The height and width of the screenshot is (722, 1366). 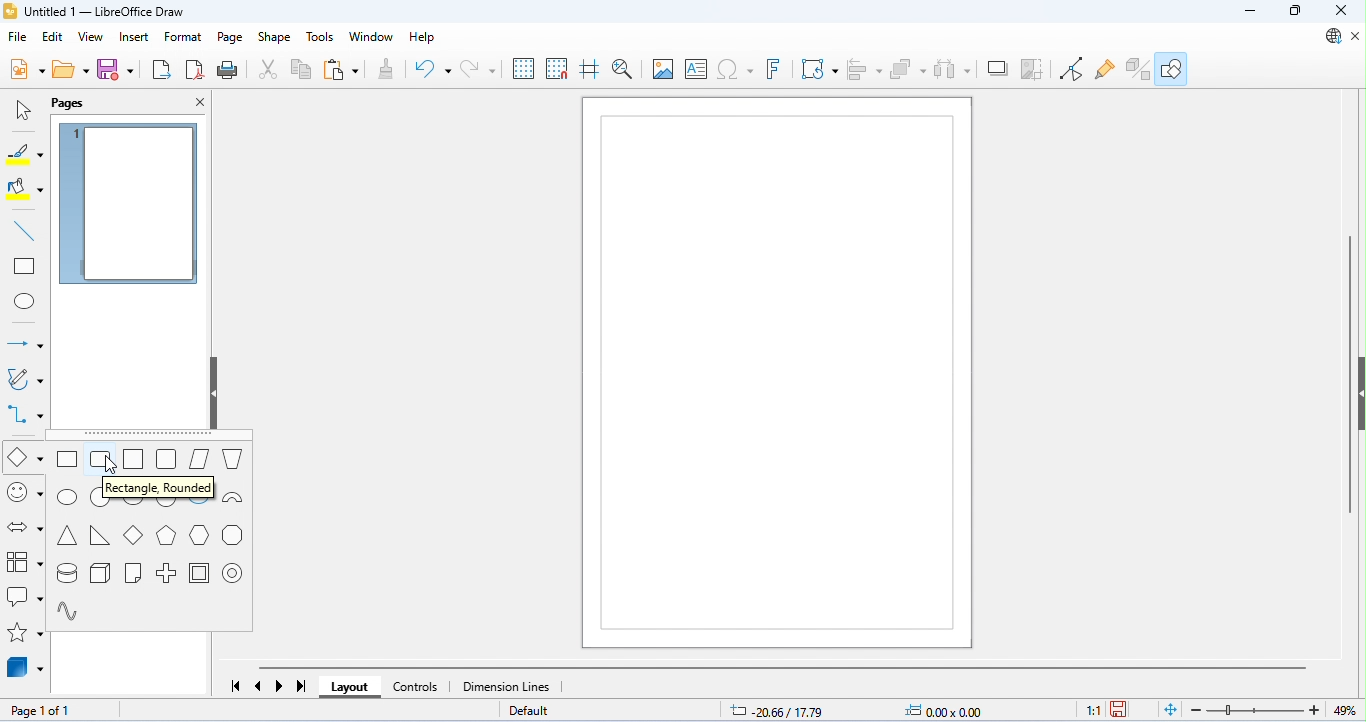 What do you see at coordinates (233, 458) in the screenshot?
I see `trapezoid` at bounding box center [233, 458].